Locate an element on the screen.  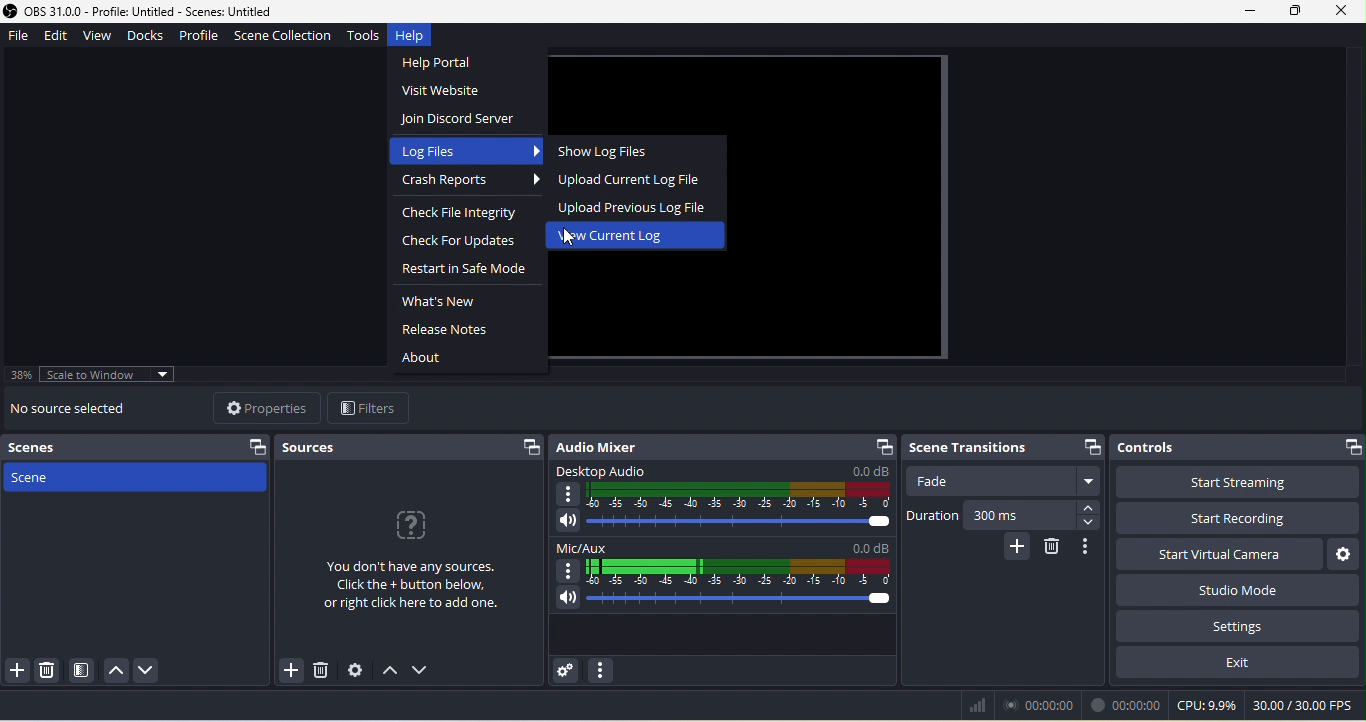
start streaming is located at coordinates (1239, 482).